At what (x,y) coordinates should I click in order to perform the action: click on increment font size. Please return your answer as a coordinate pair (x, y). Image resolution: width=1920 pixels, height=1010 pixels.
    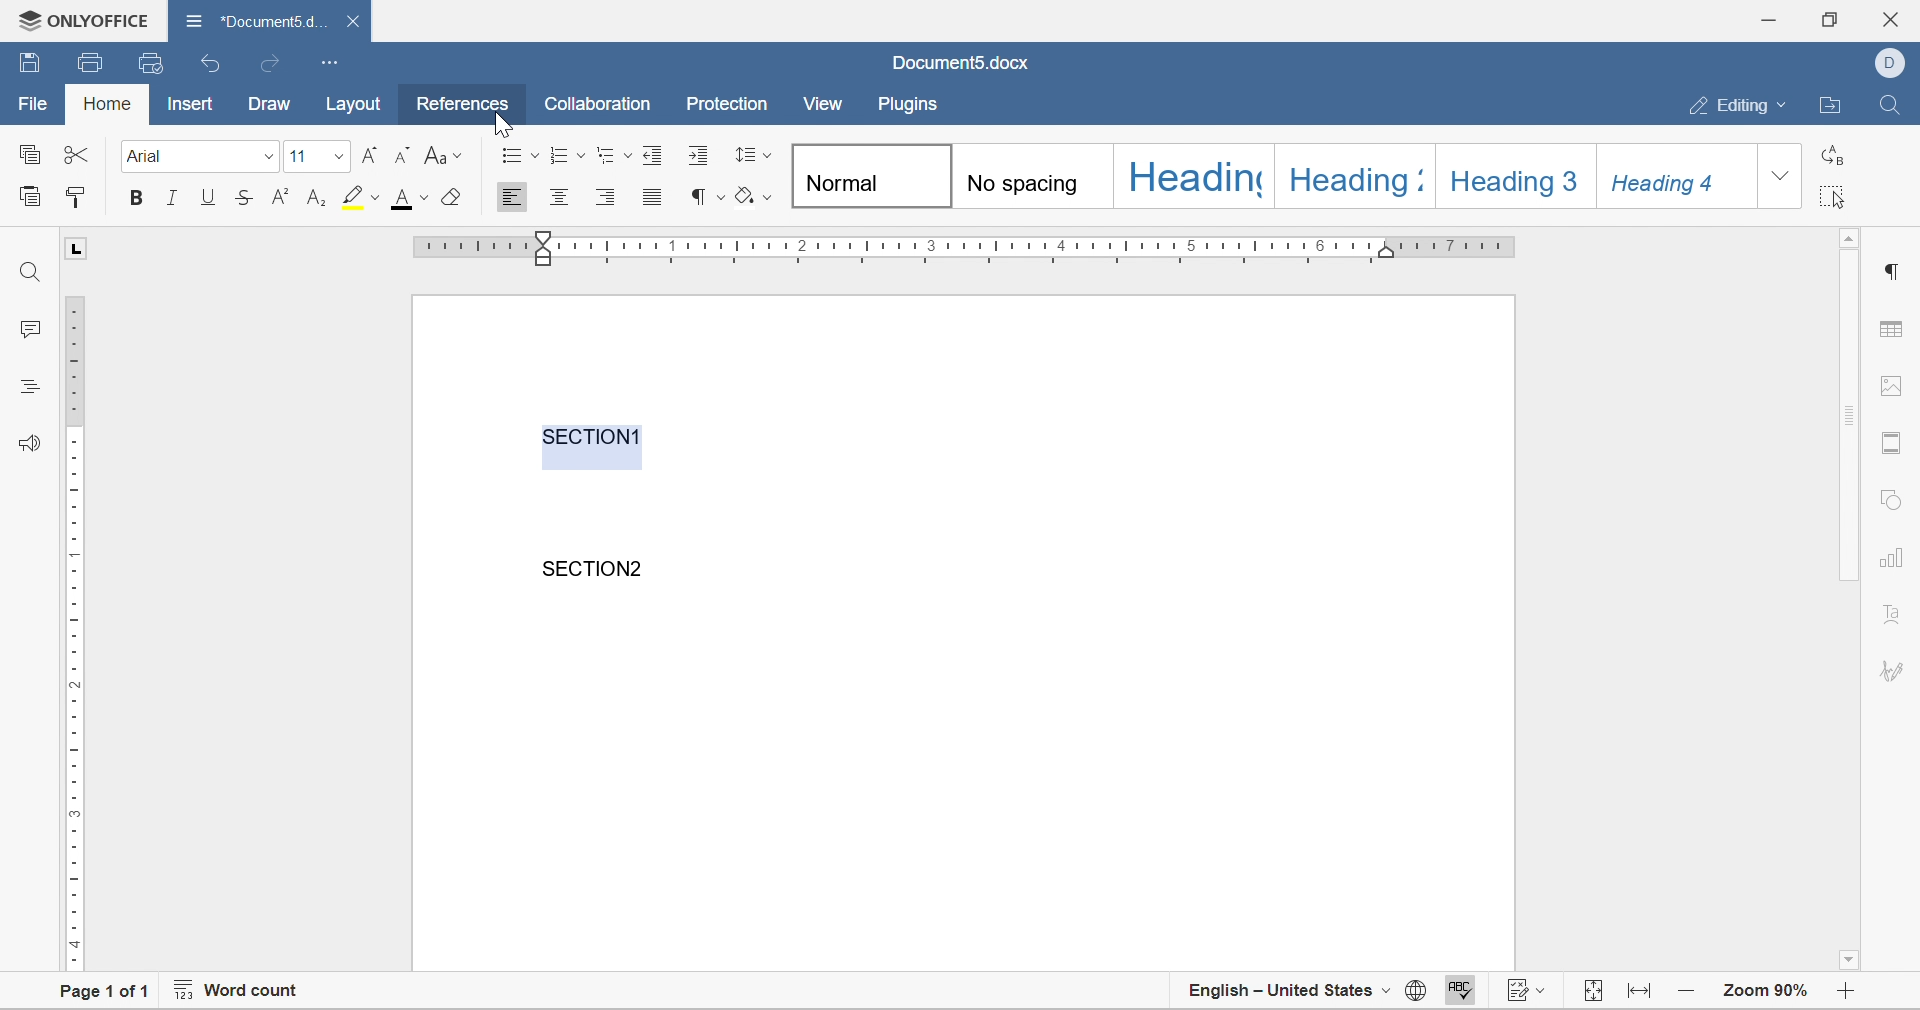
    Looking at the image, I should click on (369, 154).